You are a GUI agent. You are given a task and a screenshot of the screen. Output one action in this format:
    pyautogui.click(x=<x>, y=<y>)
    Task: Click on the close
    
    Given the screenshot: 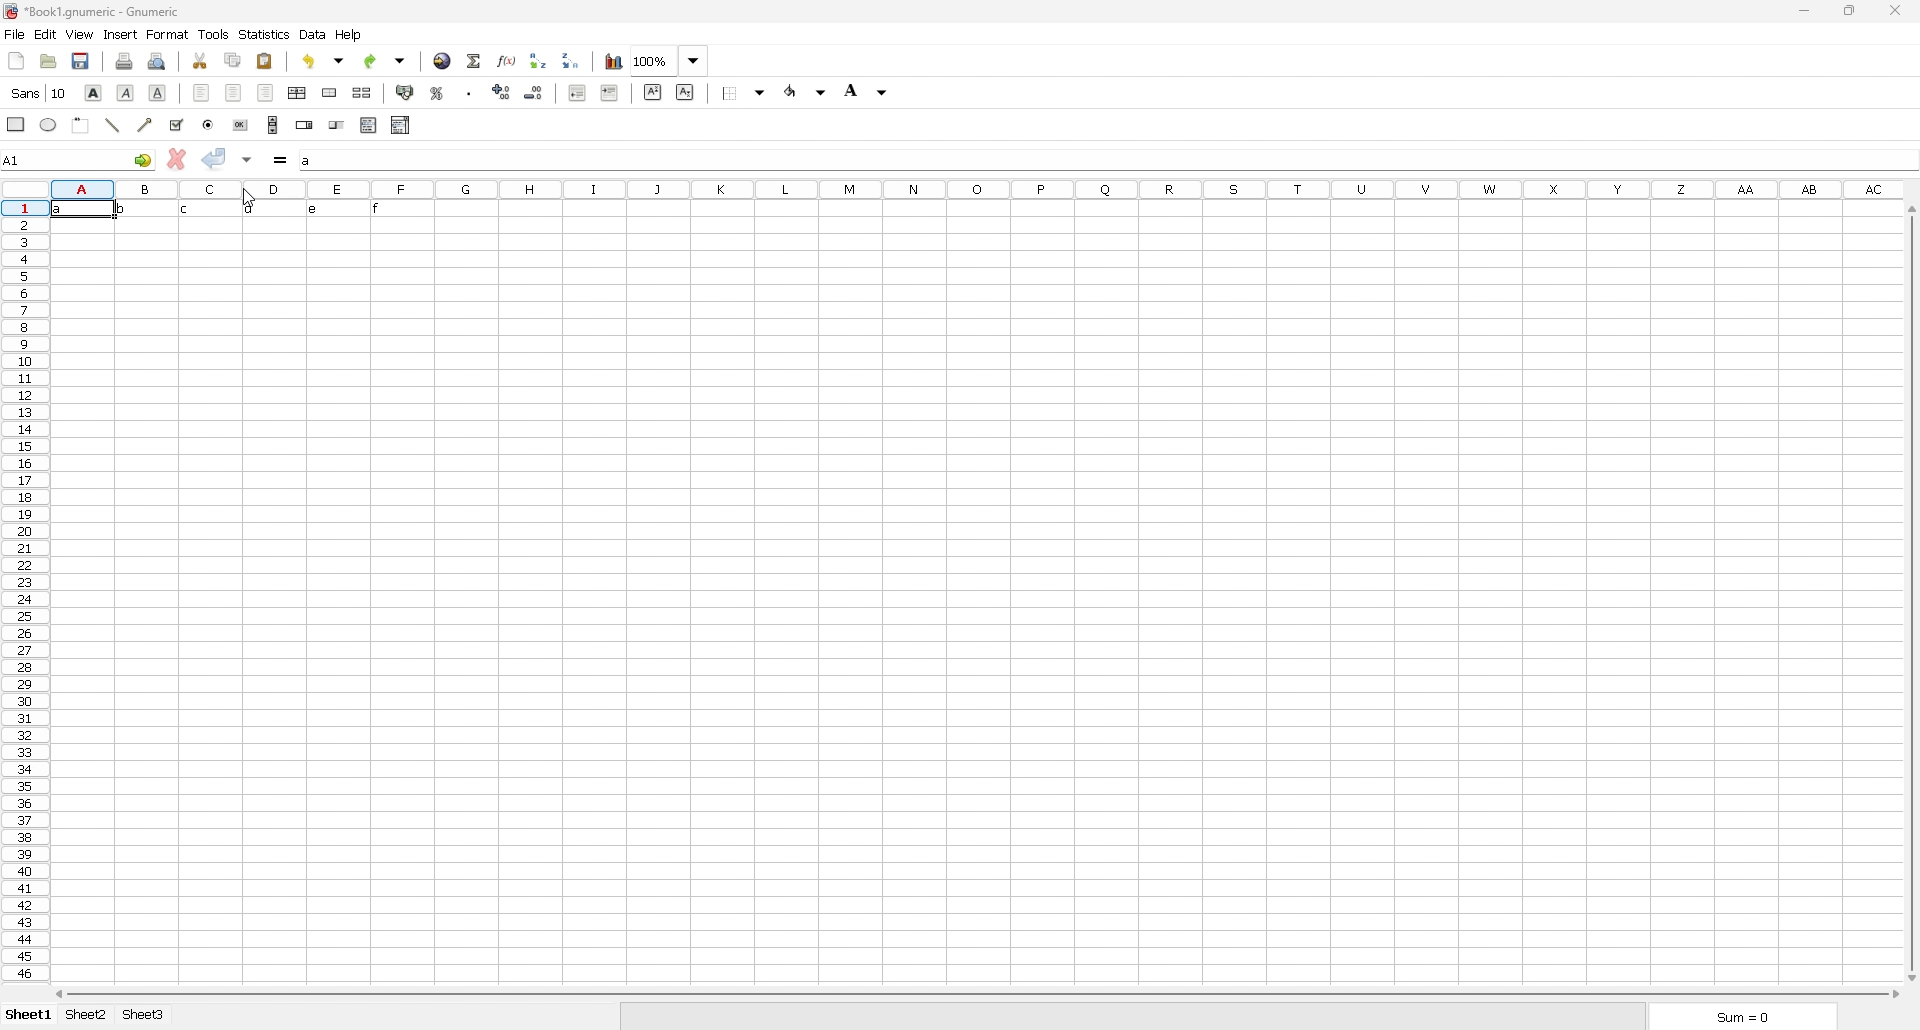 What is the action you would take?
    pyautogui.click(x=1894, y=10)
    